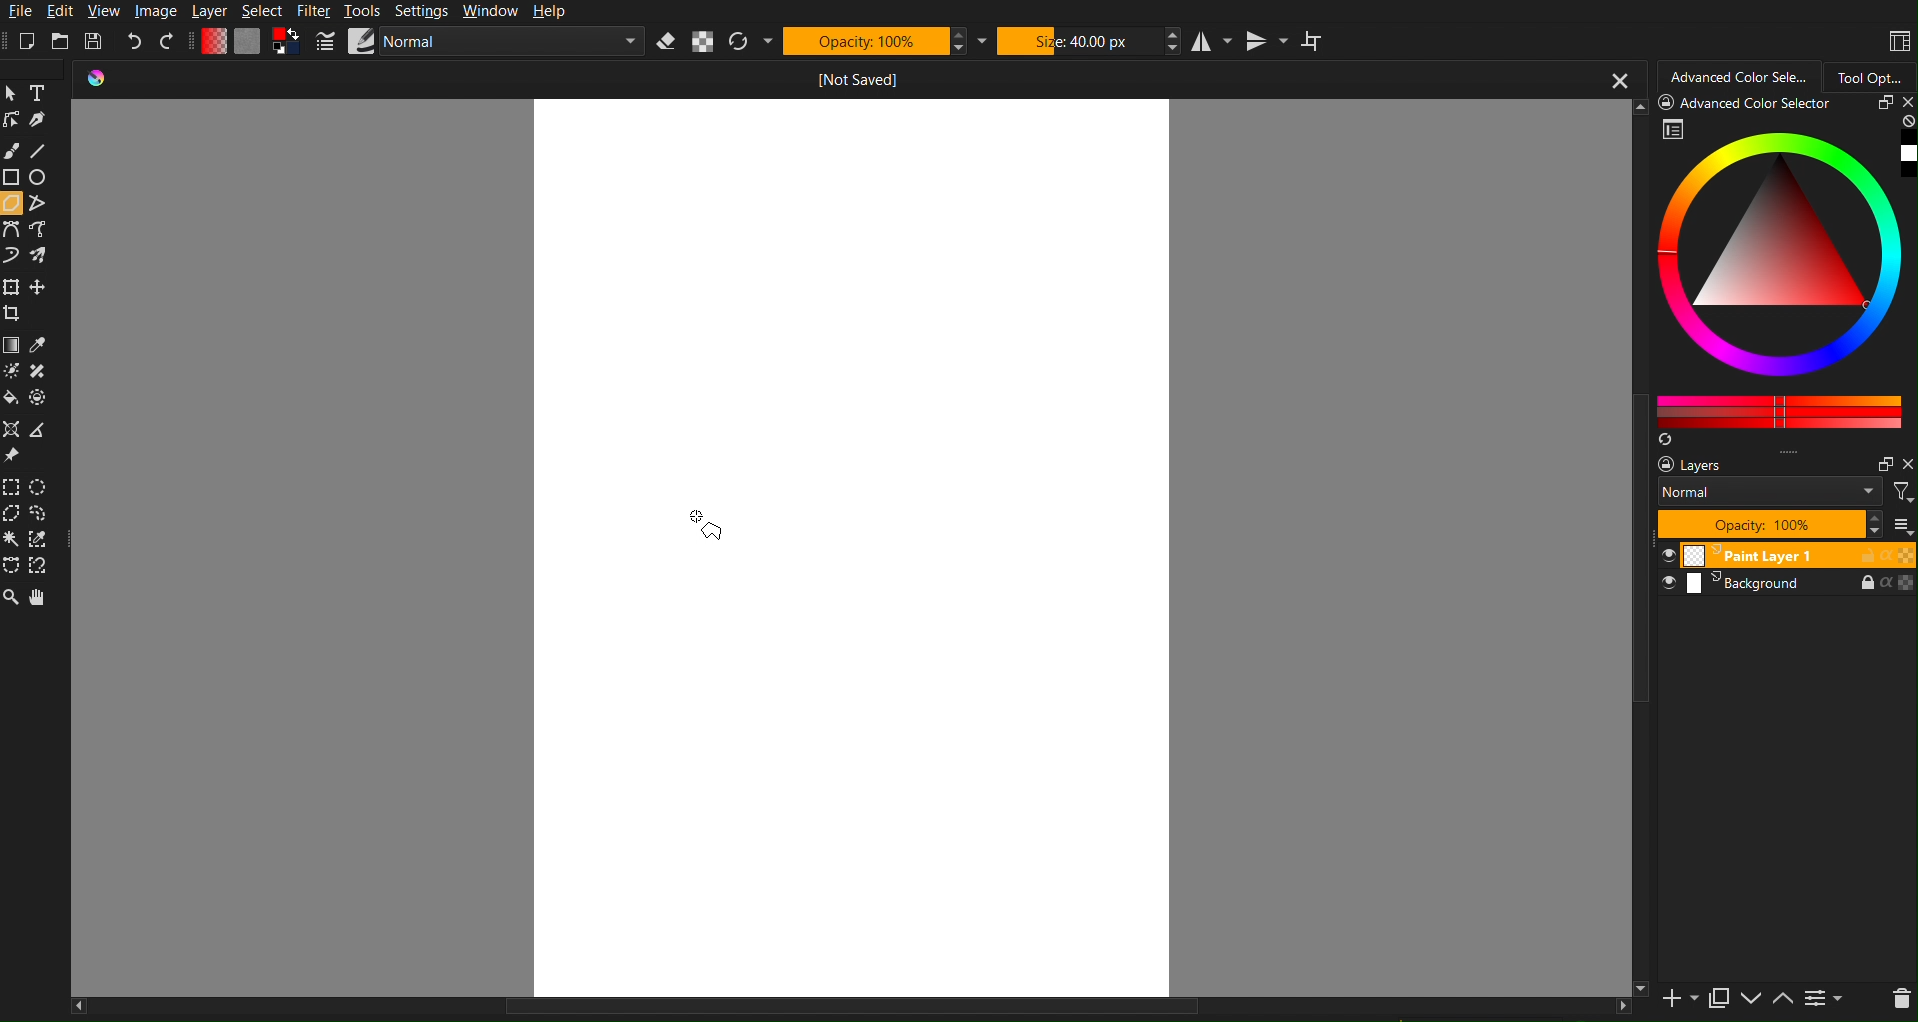 The width and height of the screenshot is (1918, 1022). Describe the element at coordinates (12, 599) in the screenshot. I see `Zoom` at that location.